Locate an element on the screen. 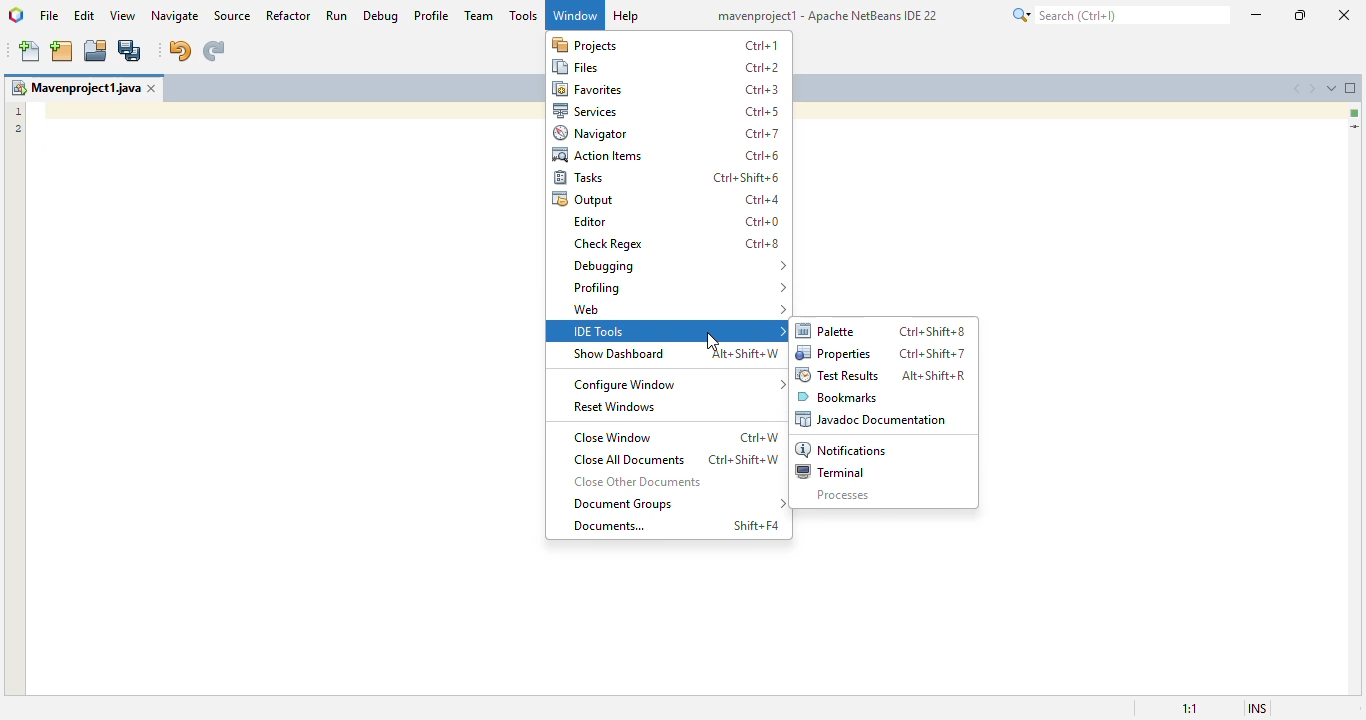 This screenshot has width=1366, height=720. shortcut for services is located at coordinates (762, 113).